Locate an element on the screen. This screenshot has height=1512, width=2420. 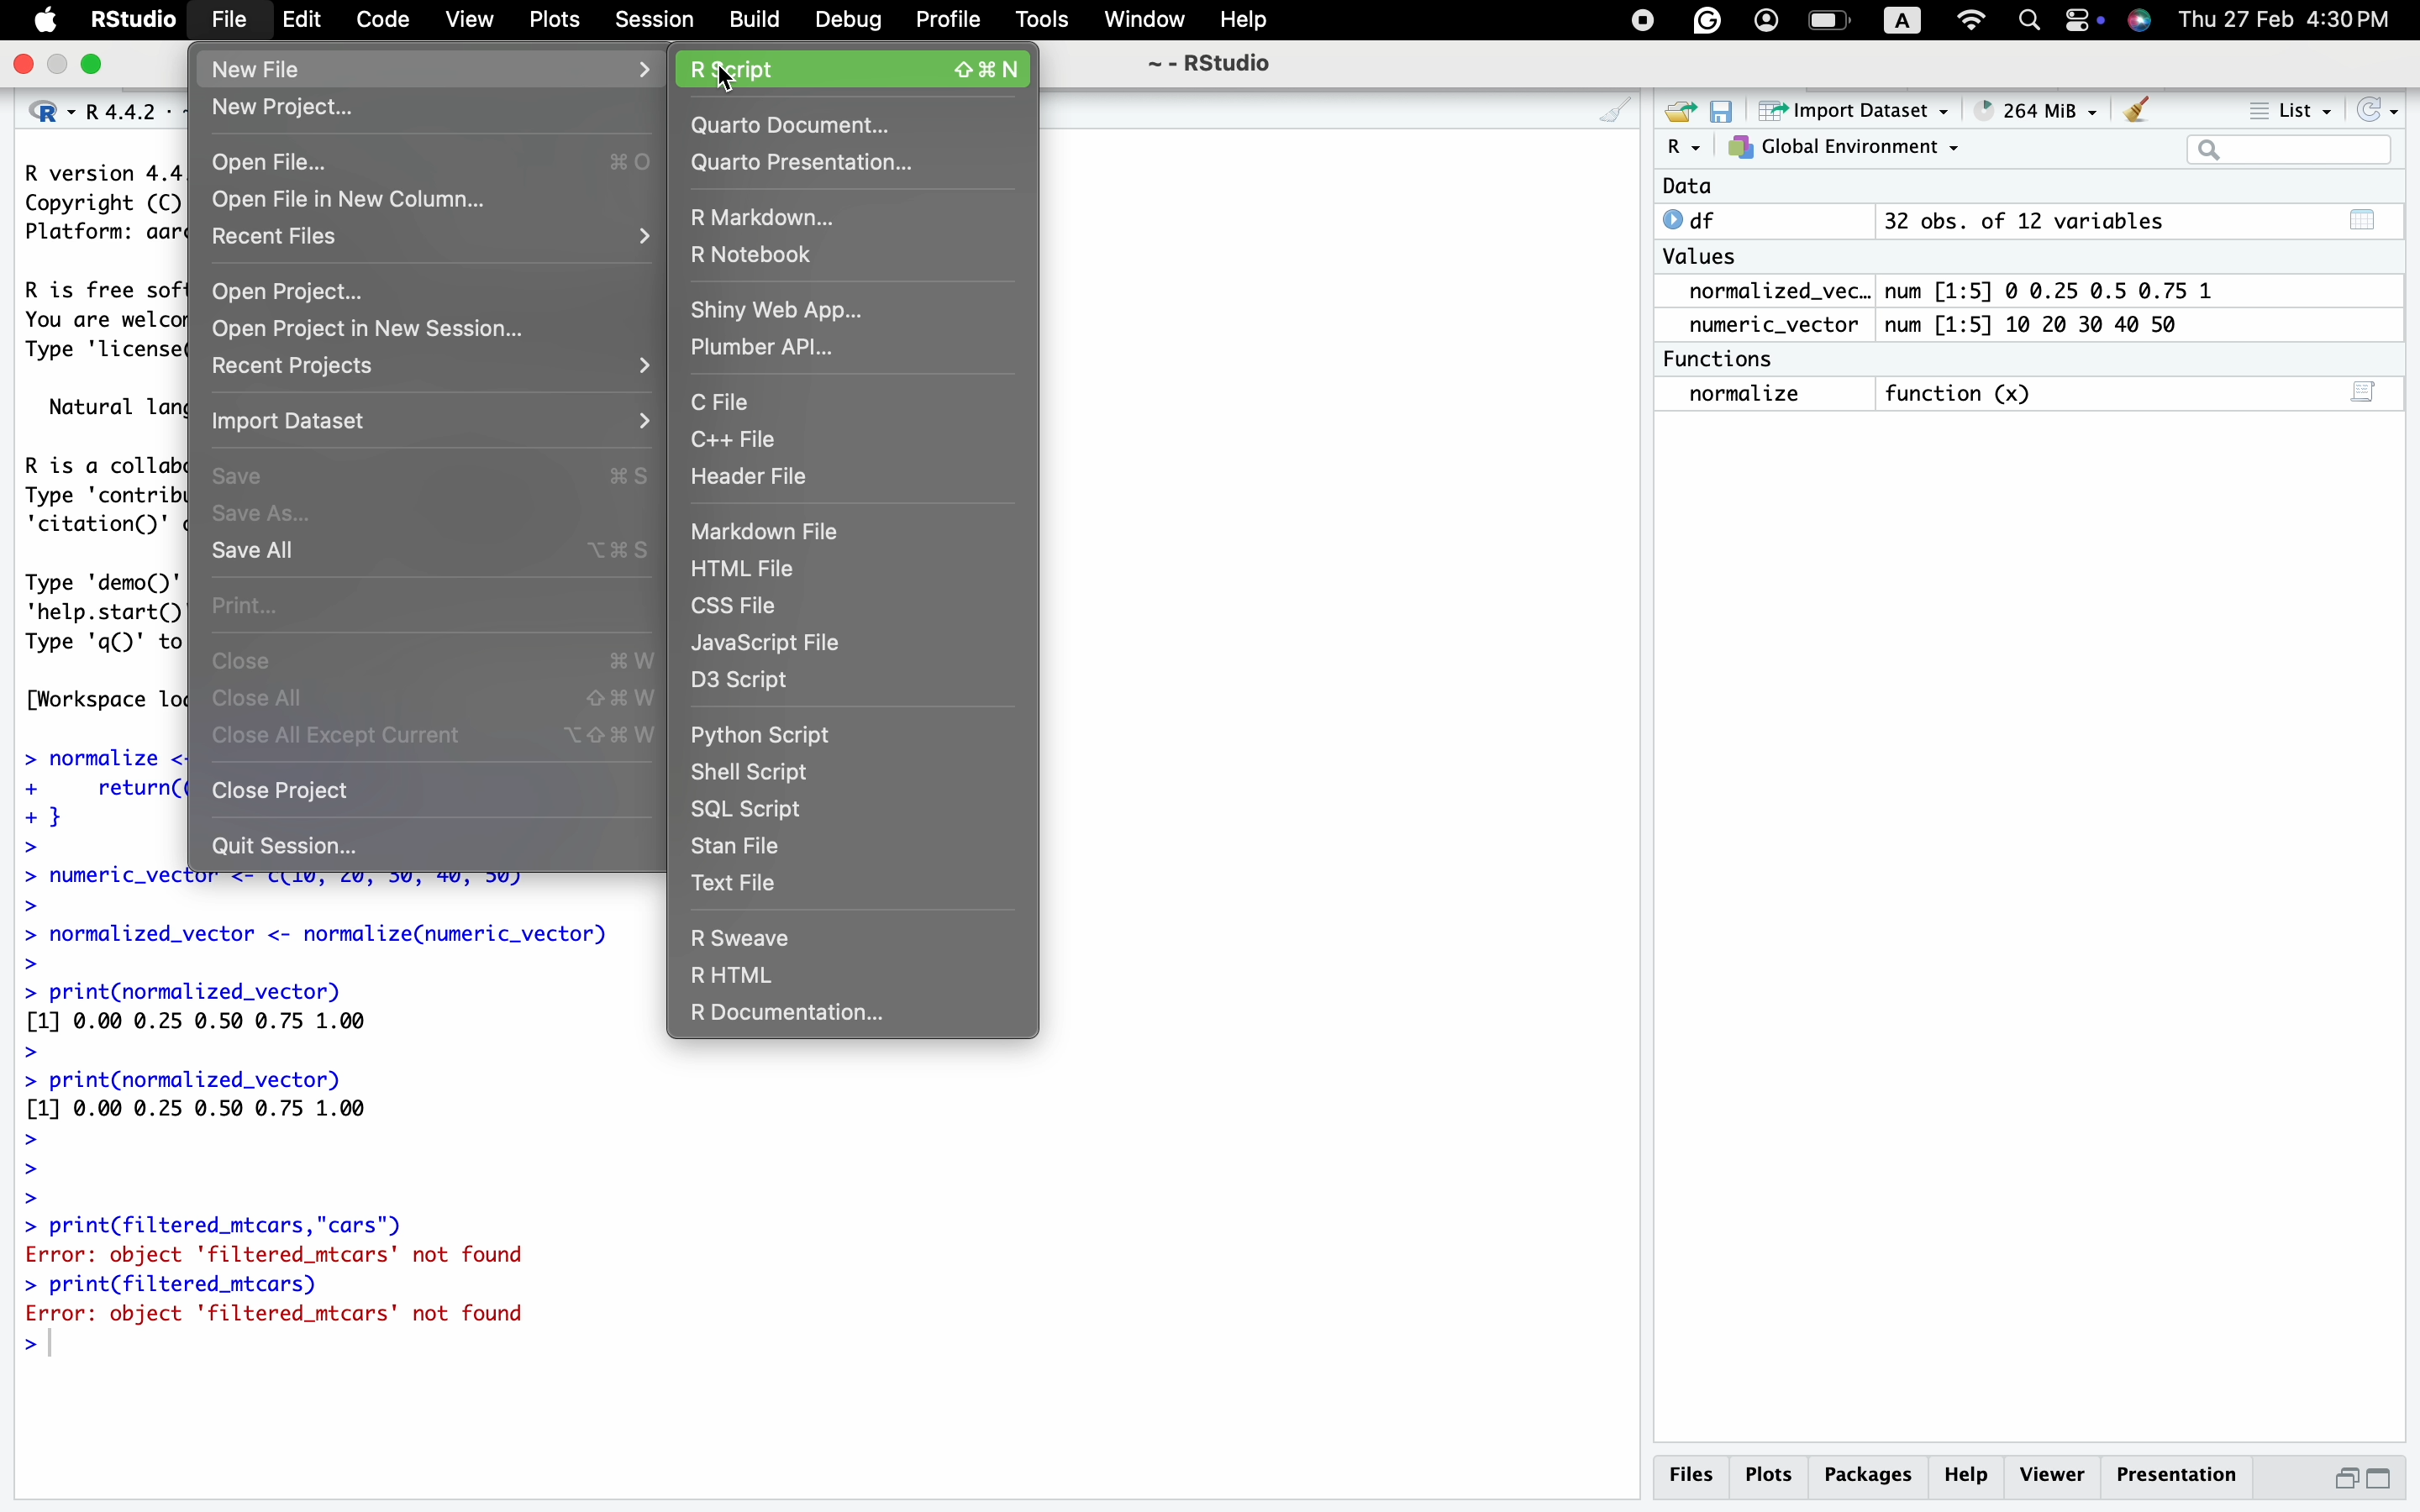
Error: object 'filtered_mtcars' not found is located at coordinates (285, 1318).